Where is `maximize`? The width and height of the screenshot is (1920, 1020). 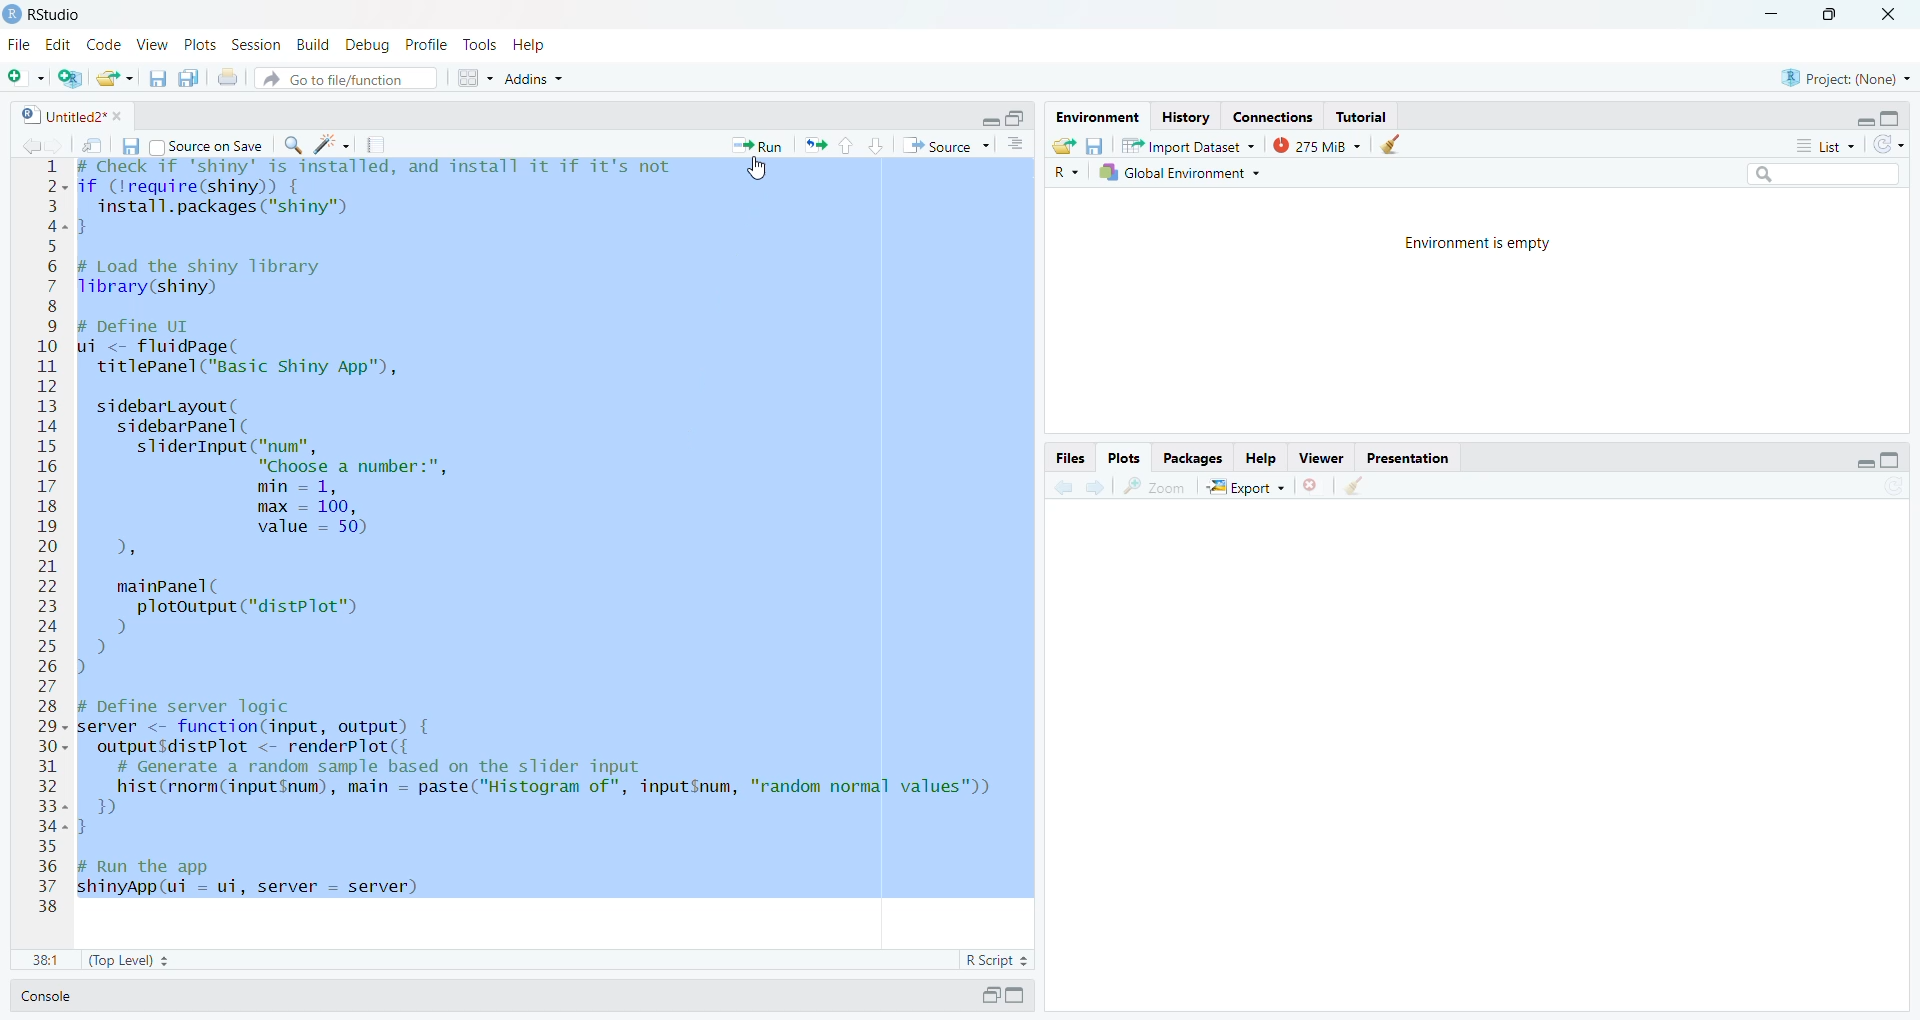 maximize is located at coordinates (1892, 118).